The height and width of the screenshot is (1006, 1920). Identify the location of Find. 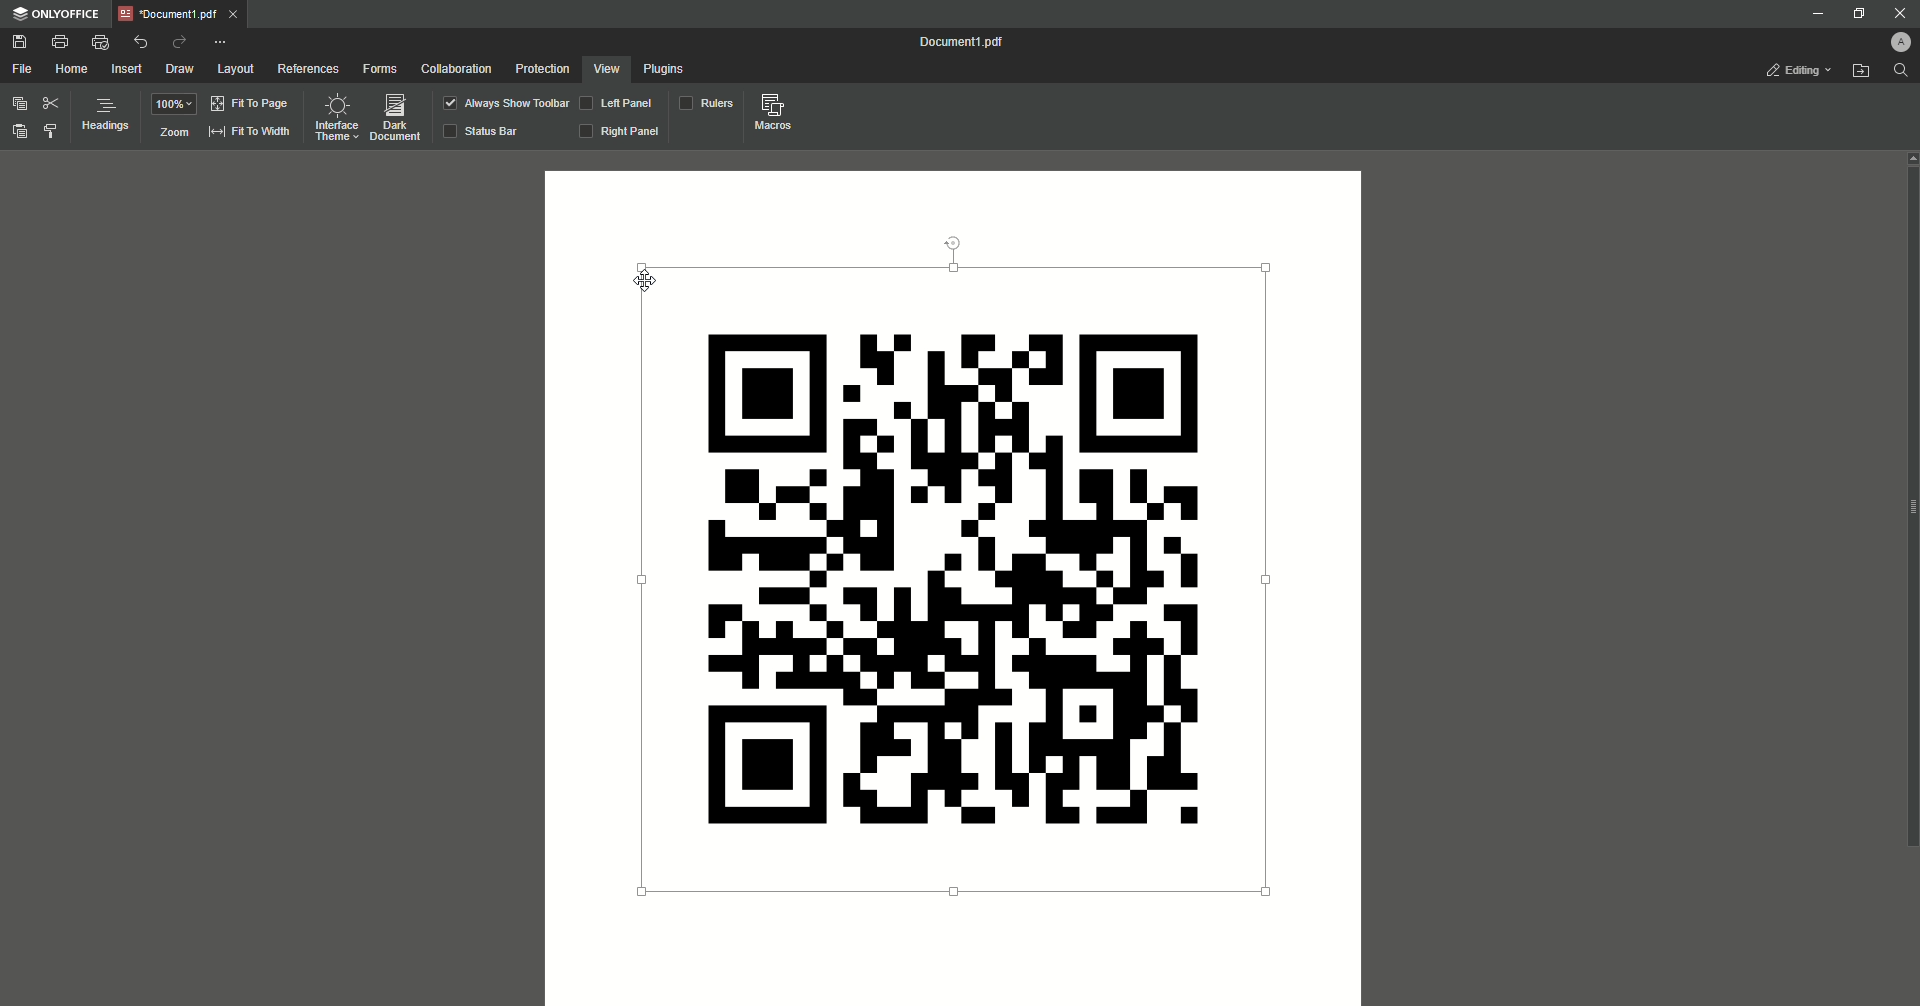
(1900, 72).